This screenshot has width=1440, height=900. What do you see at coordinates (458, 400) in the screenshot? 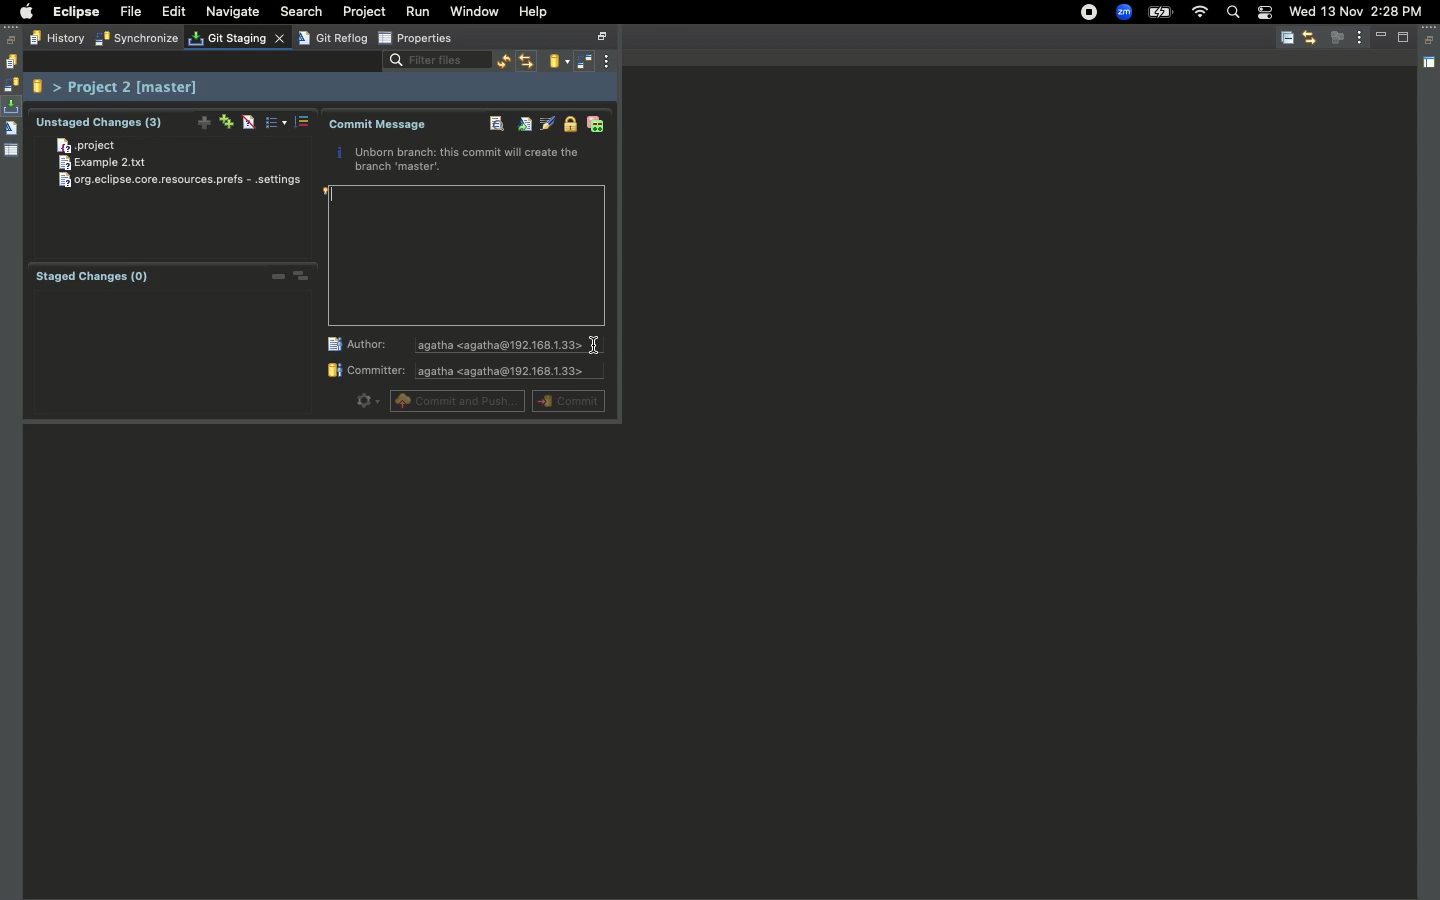
I see `Commit and push` at bounding box center [458, 400].